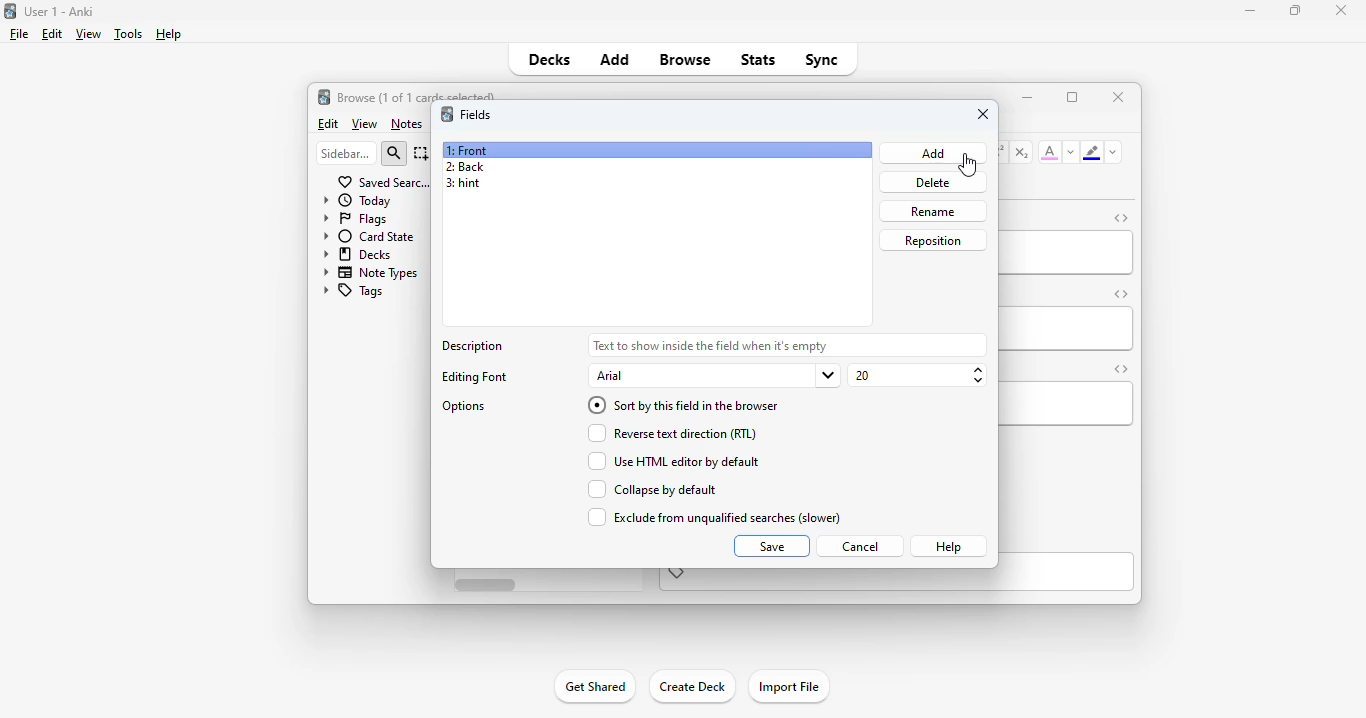  I want to click on help, so click(948, 546).